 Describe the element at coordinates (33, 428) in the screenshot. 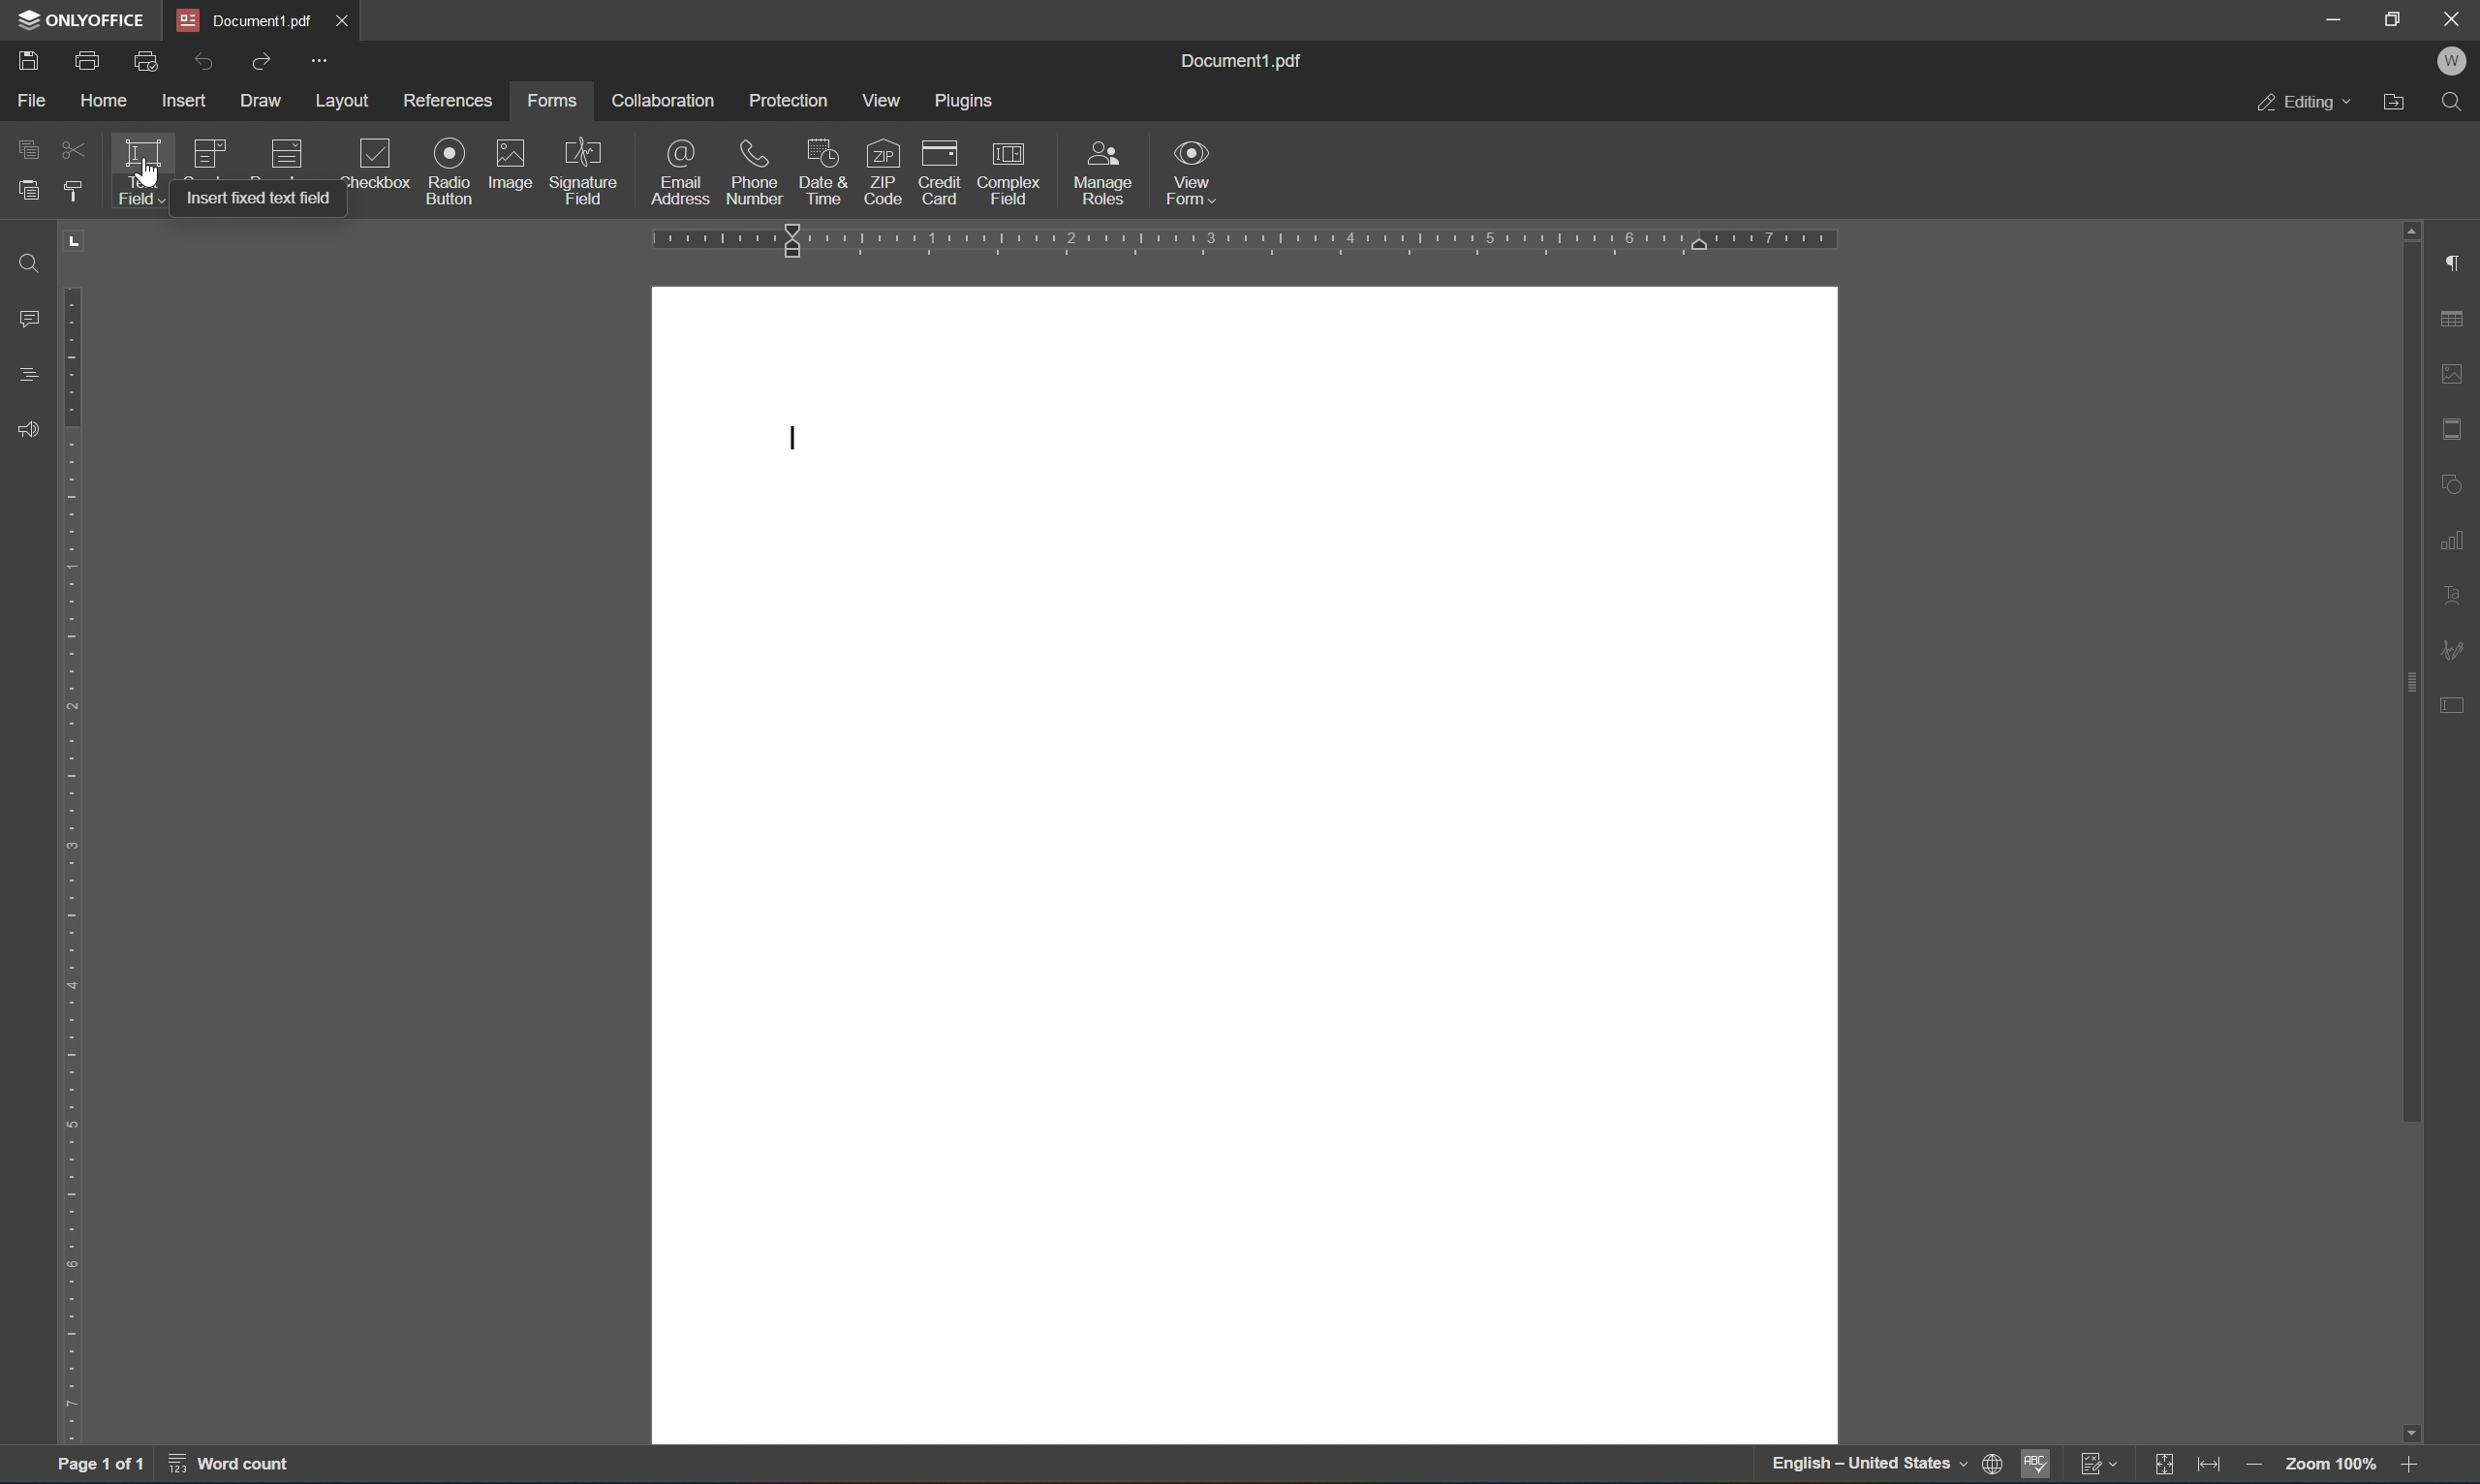

I see `feedback & support` at that location.